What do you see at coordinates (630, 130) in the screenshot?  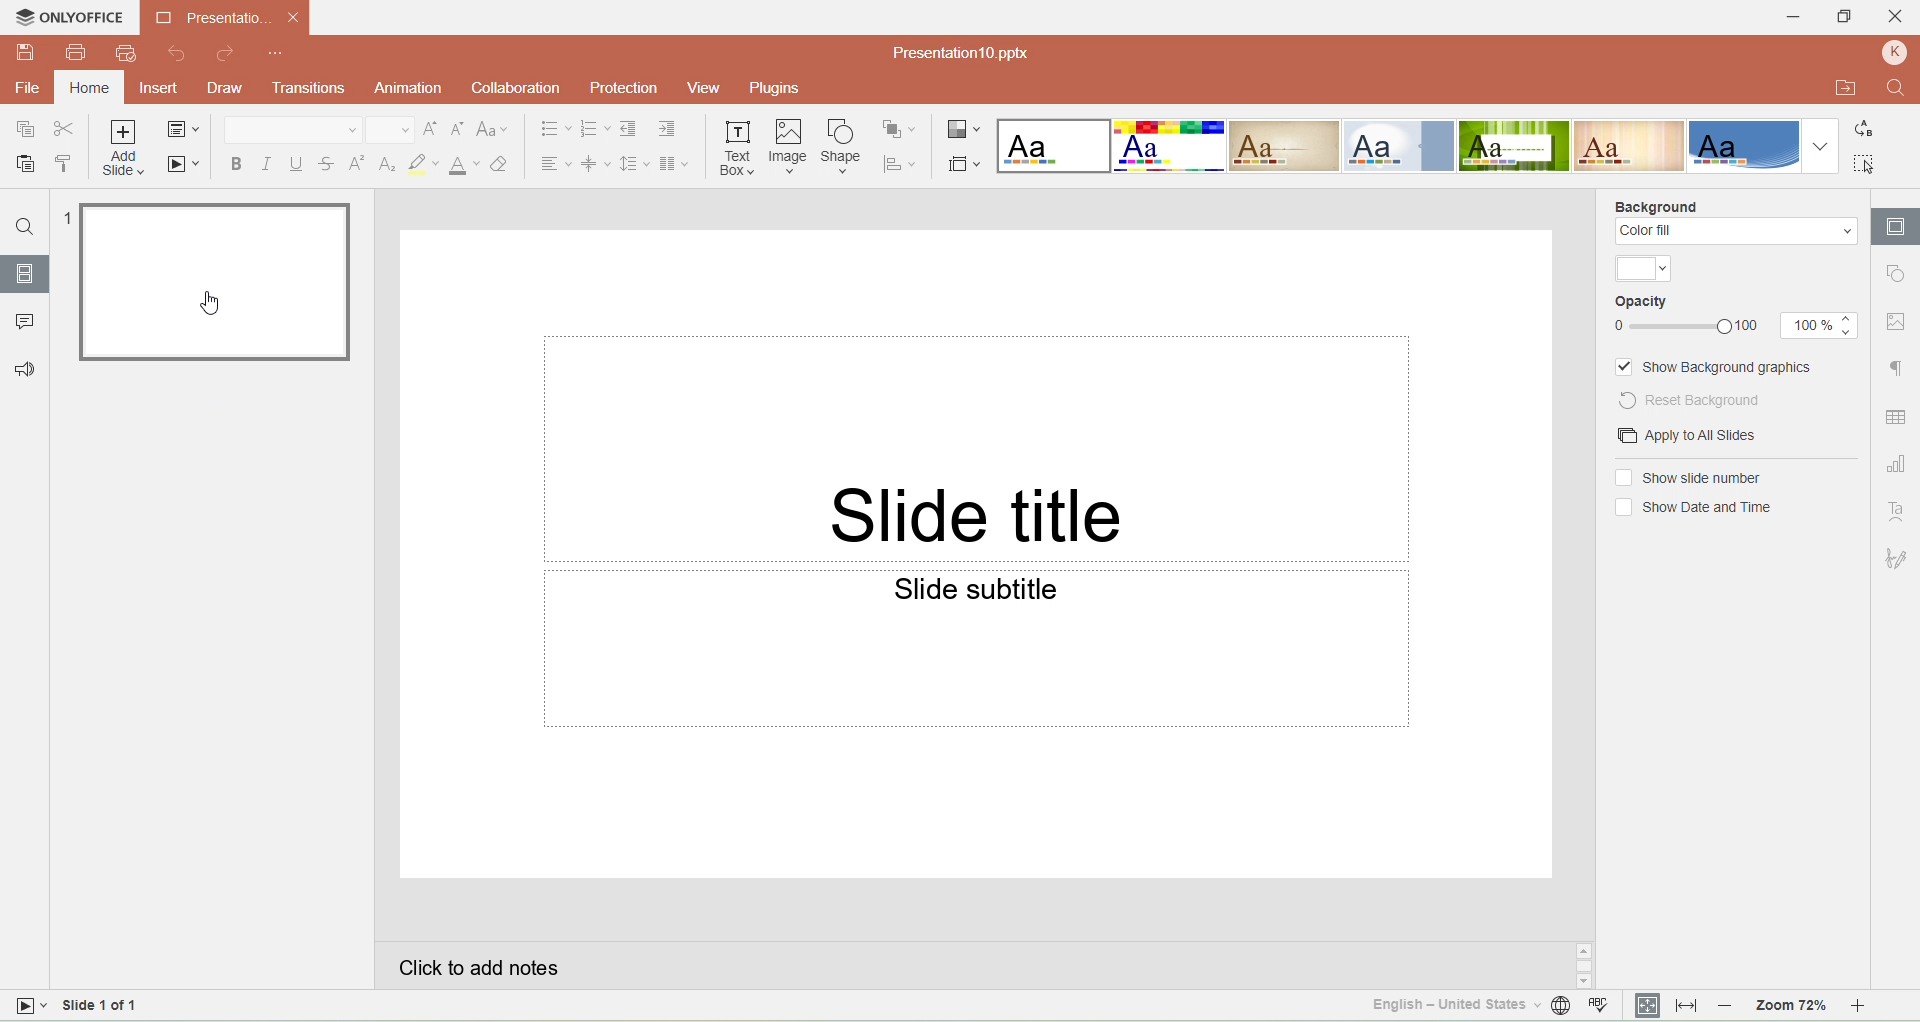 I see `Decrease indent` at bounding box center [630, 130].